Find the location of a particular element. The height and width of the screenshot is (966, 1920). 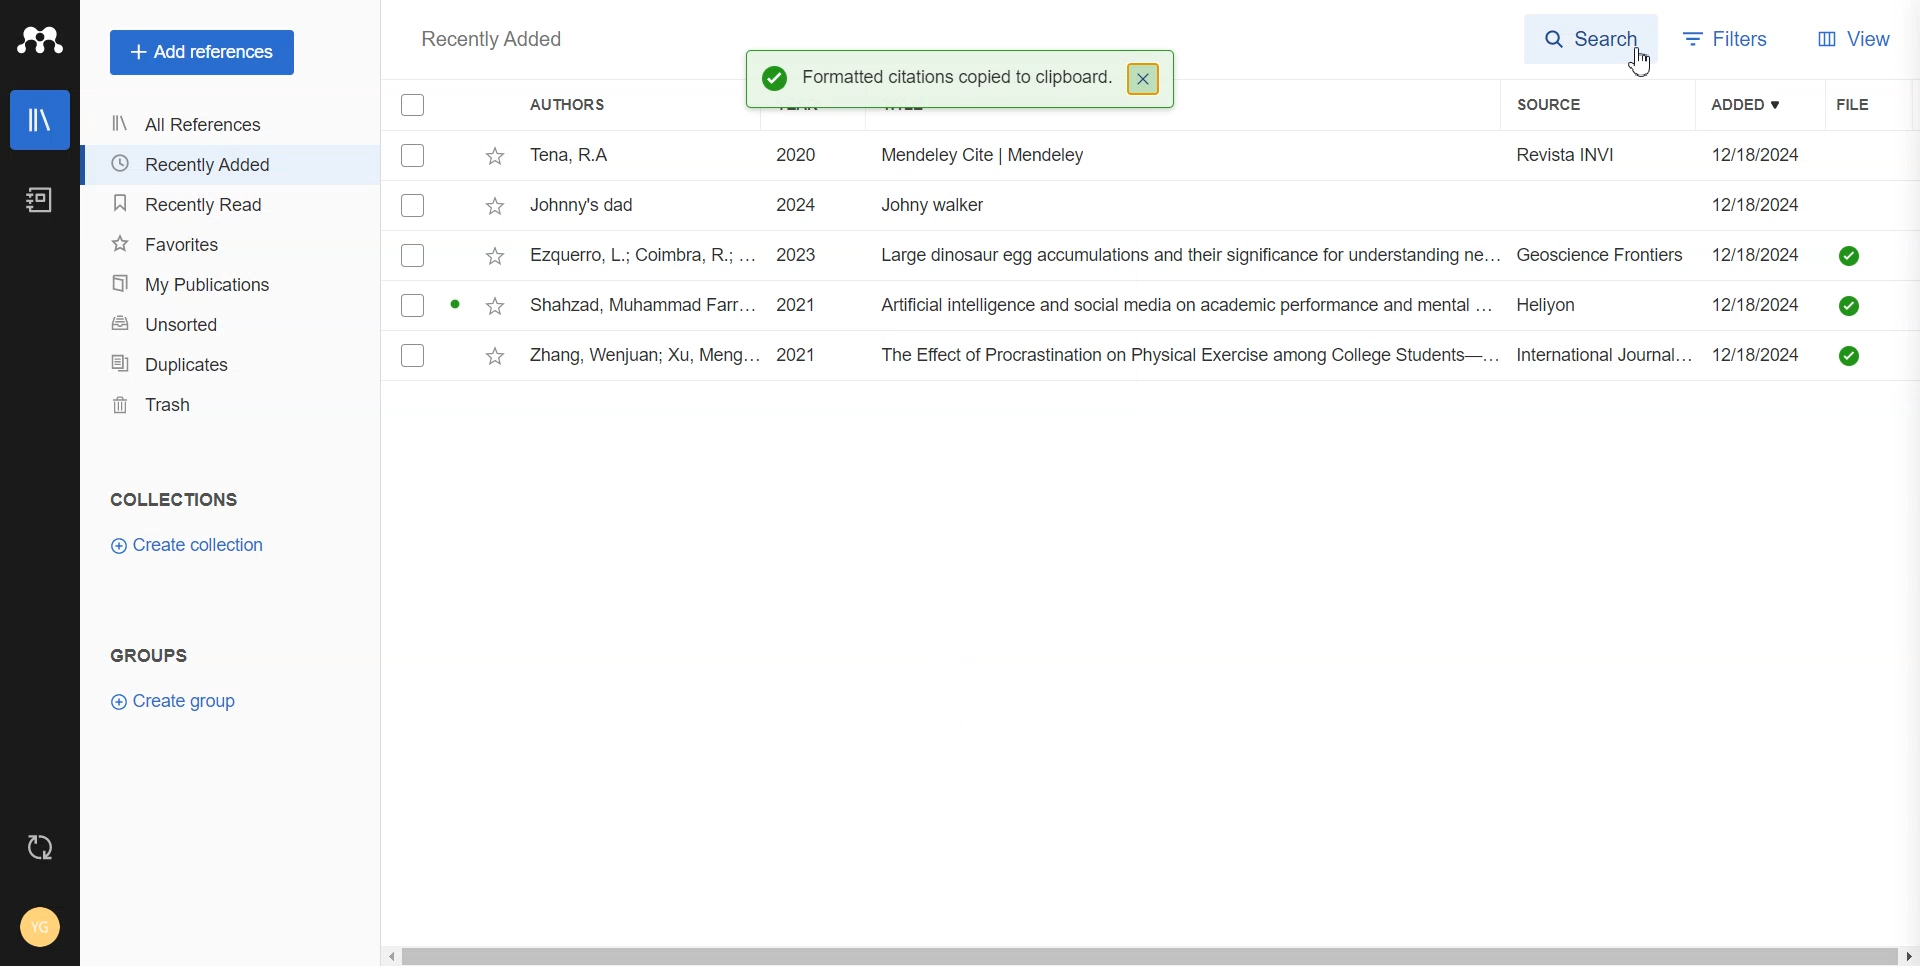

Horizontal scroll bar is located at coordinates (1150, 957).